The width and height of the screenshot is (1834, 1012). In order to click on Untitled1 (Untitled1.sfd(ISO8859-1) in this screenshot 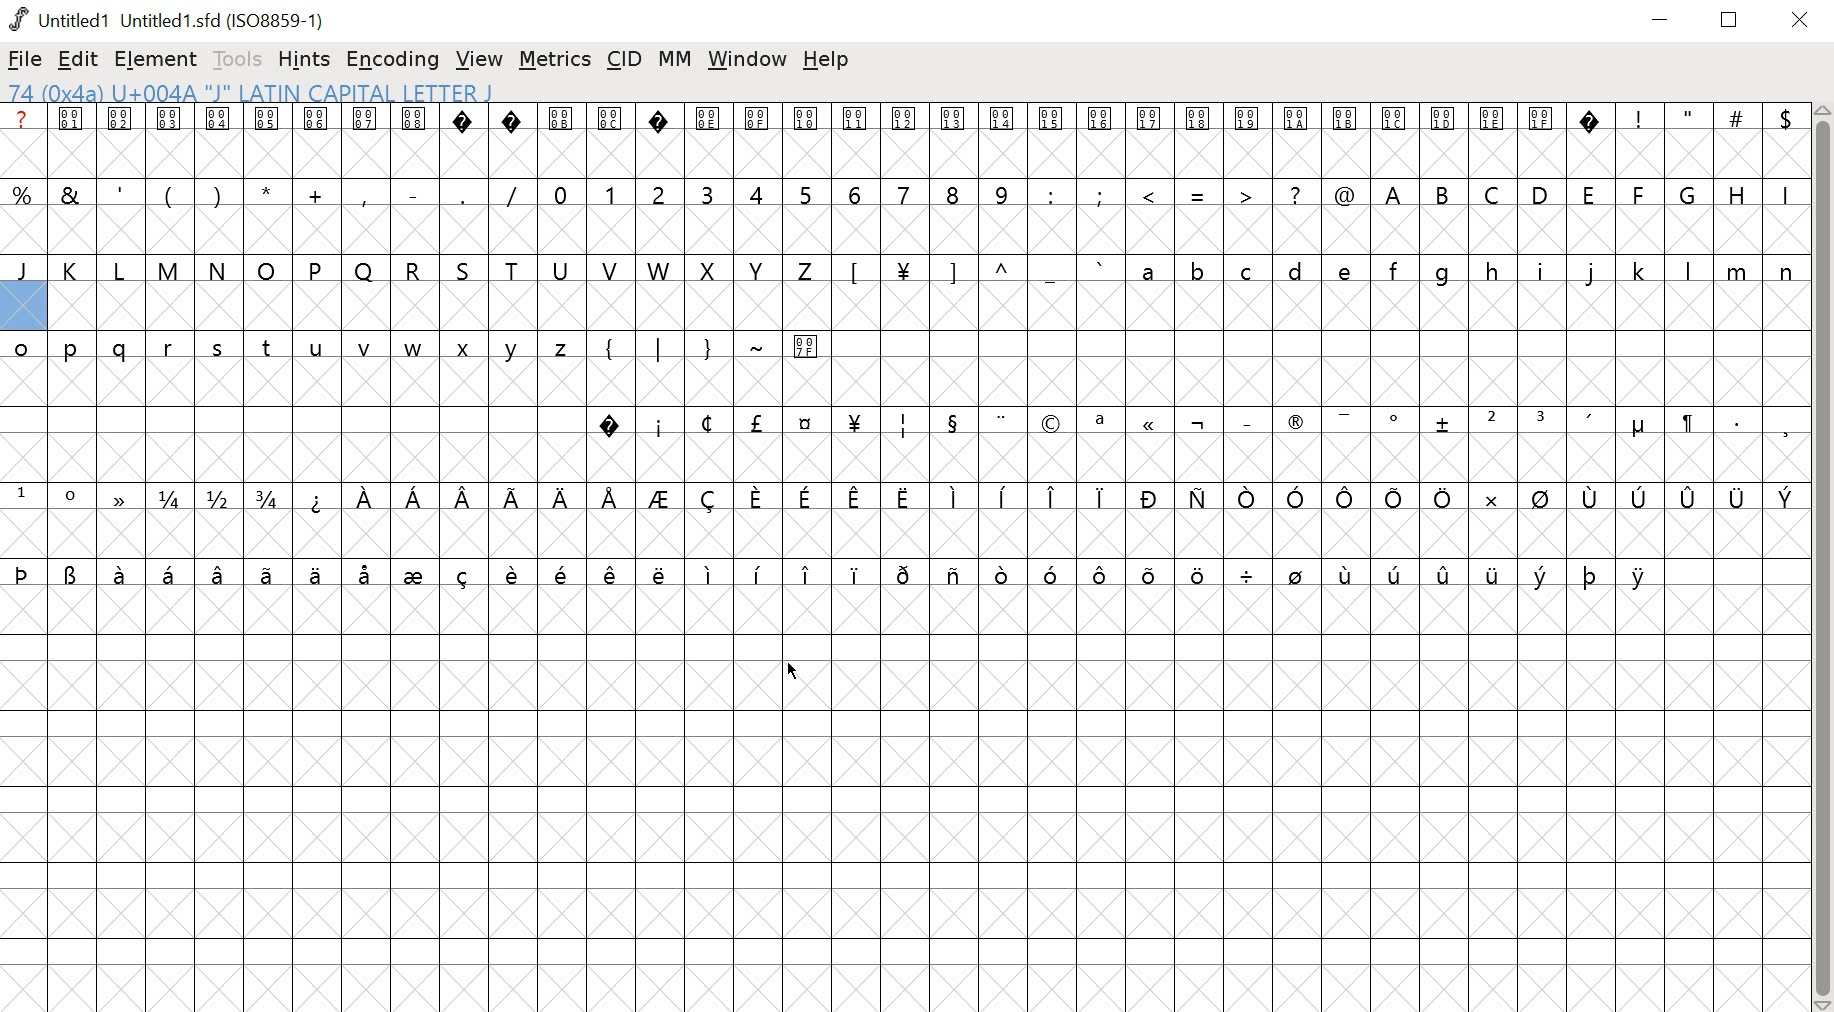, I will do `click(171, 19)`.